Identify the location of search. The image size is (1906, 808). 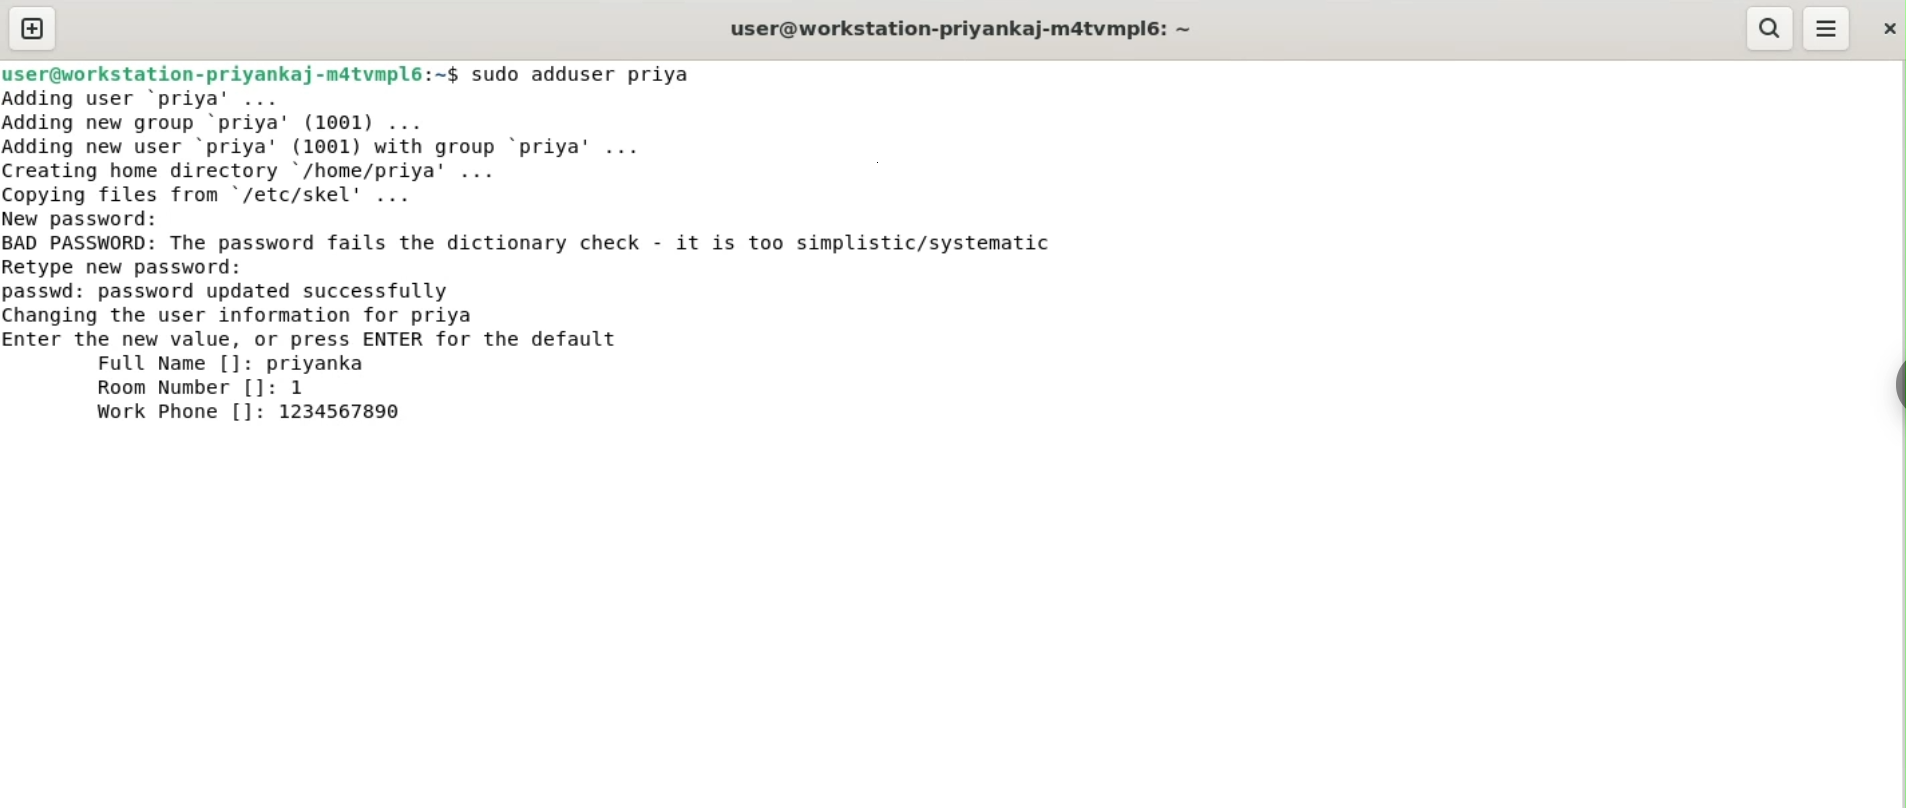
(1771, 29).